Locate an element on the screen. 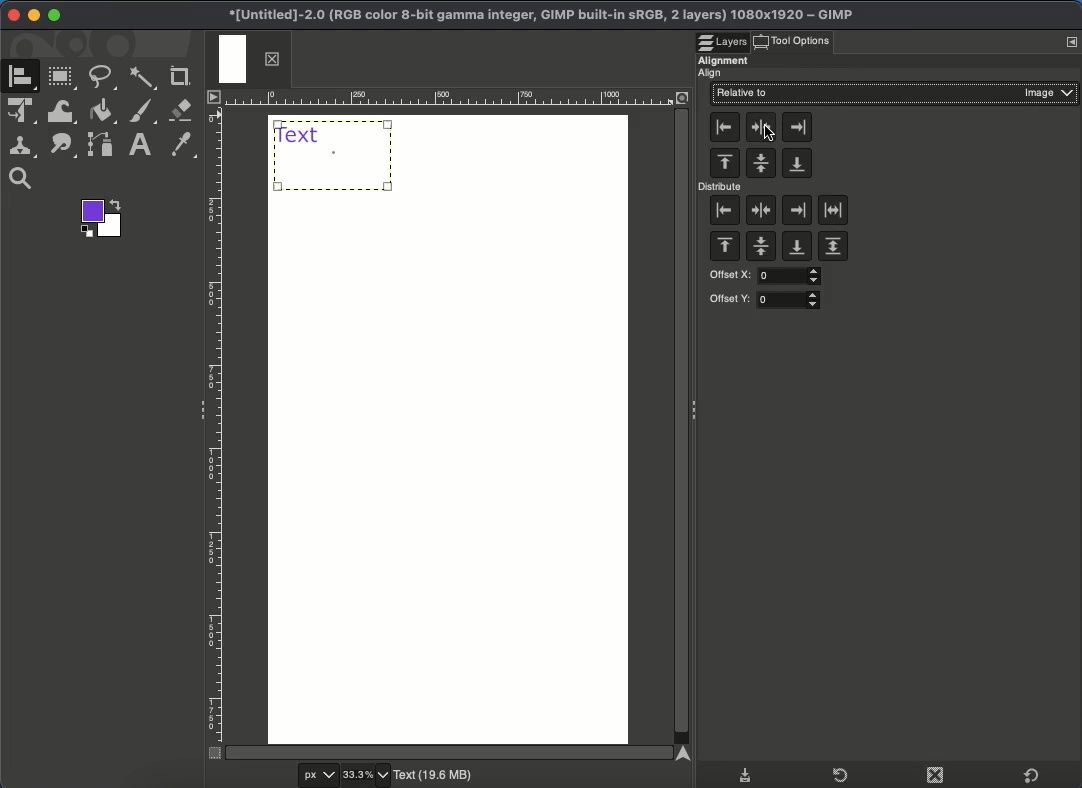 The image size is (1082, 788). Unified transformation is located at coordinates (24, 113).